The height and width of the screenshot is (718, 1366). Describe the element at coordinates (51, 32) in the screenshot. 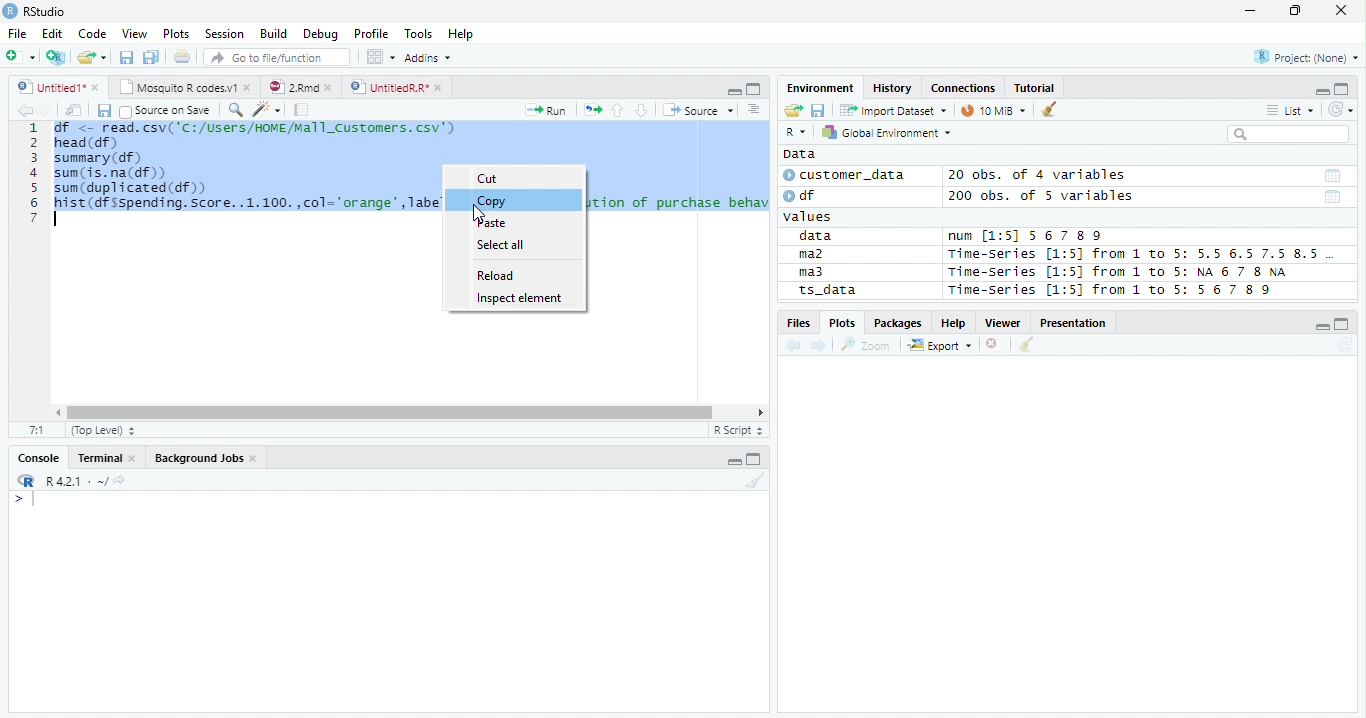

I see `Edit` at that location.